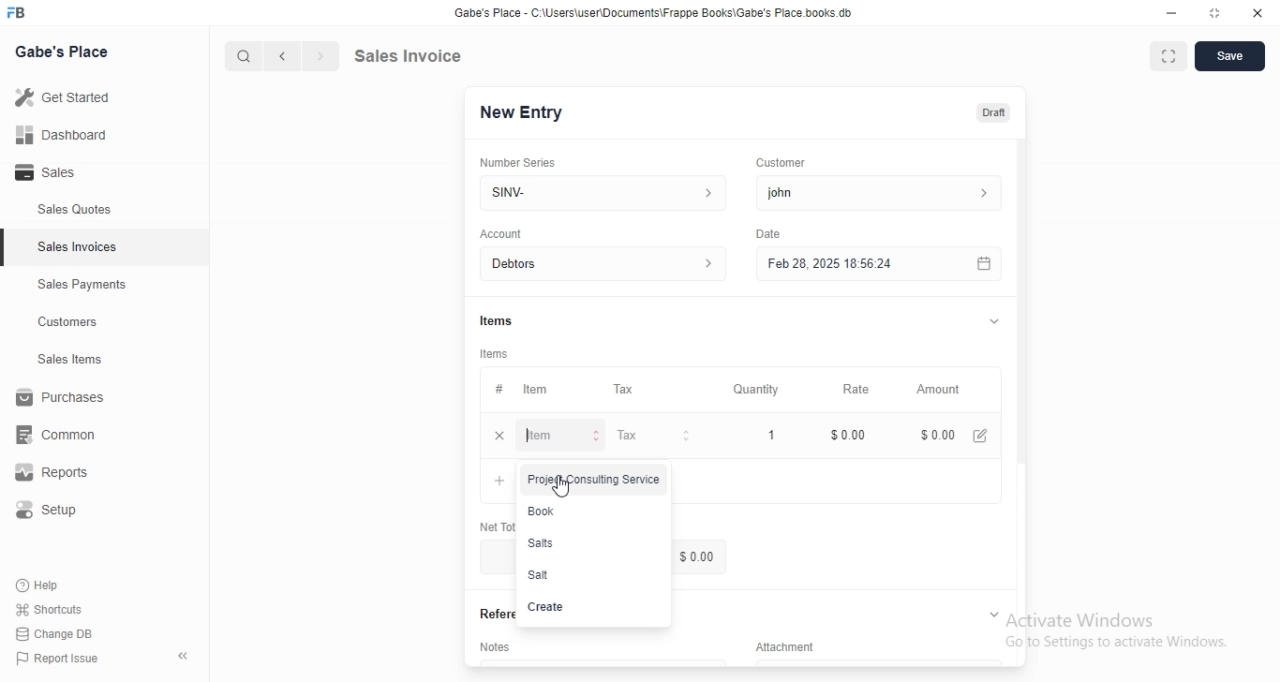 The width and height of the screenshot is (1280, 682). What do you see at coordinates (983, 435) in the screenshot?
I see `edit` at bounding box center [983, 435].